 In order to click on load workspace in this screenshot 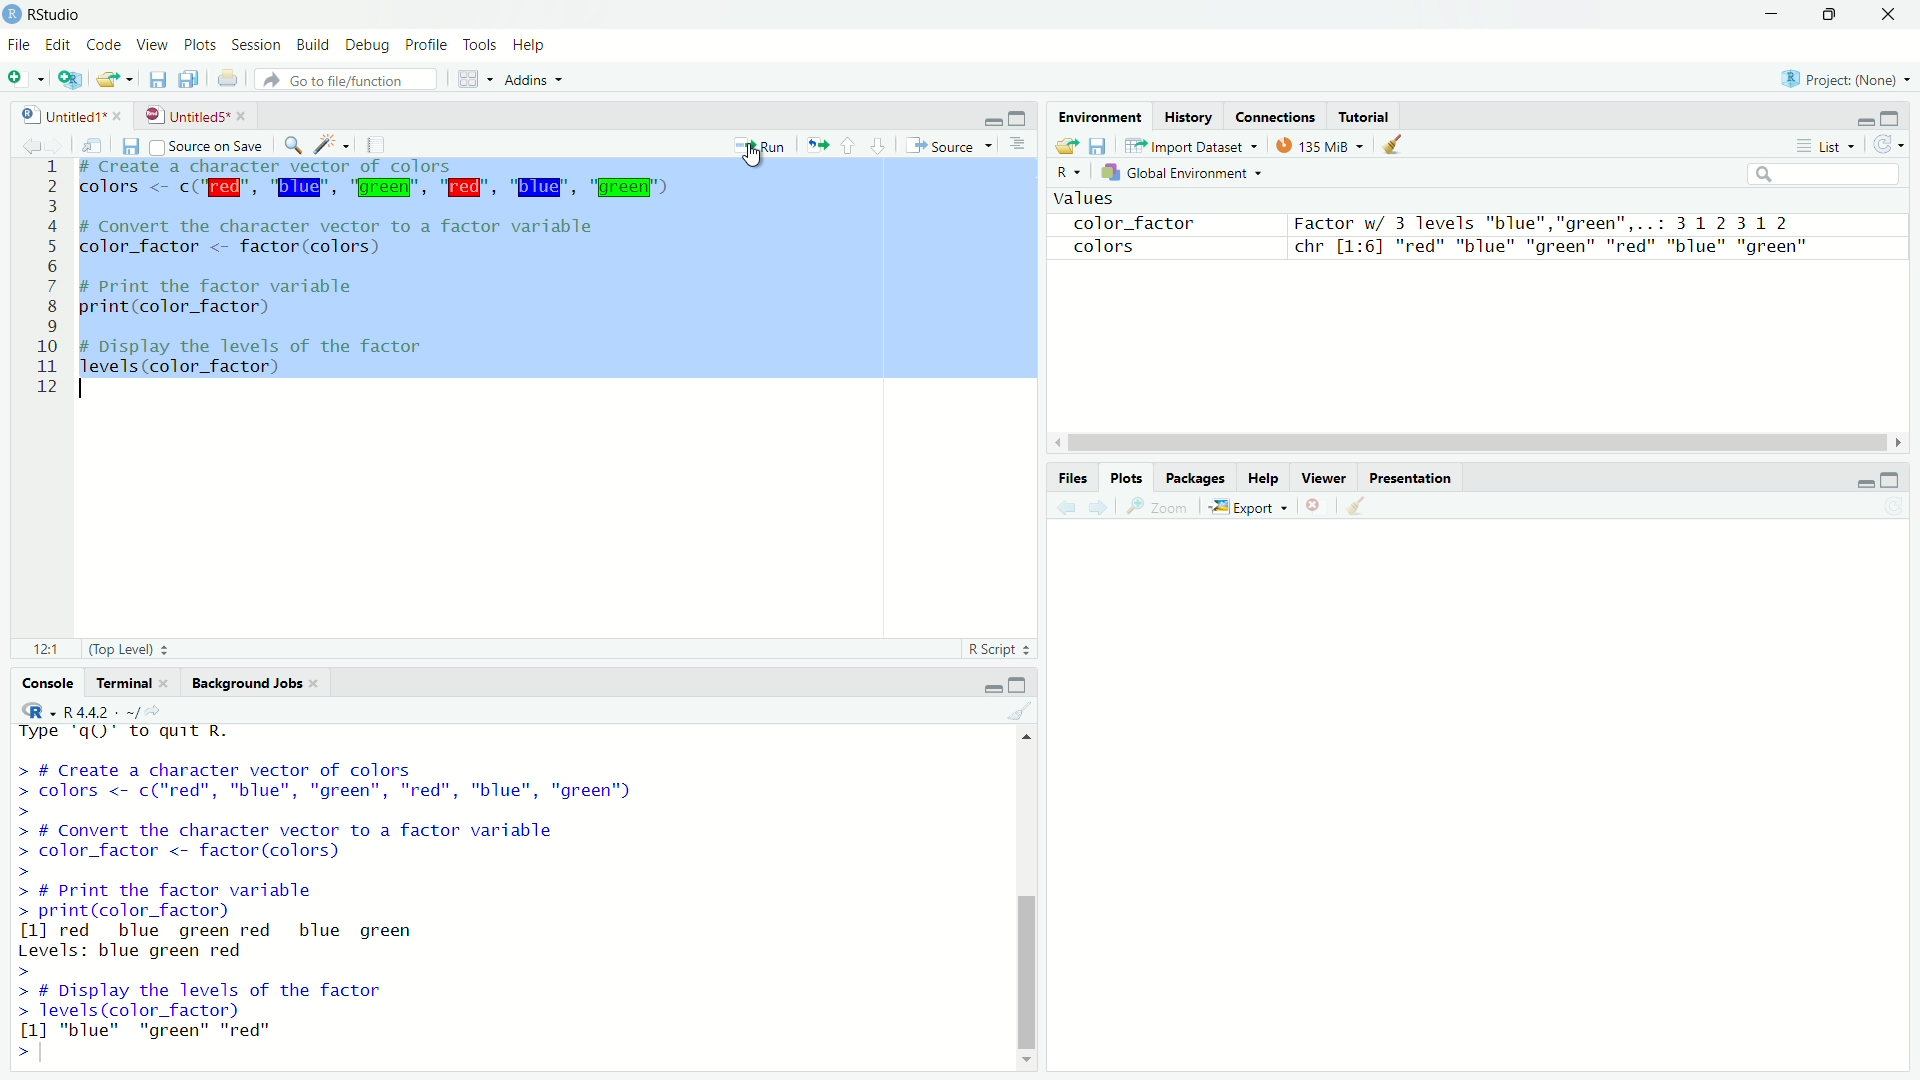, I will do `click(1063, 145)`.